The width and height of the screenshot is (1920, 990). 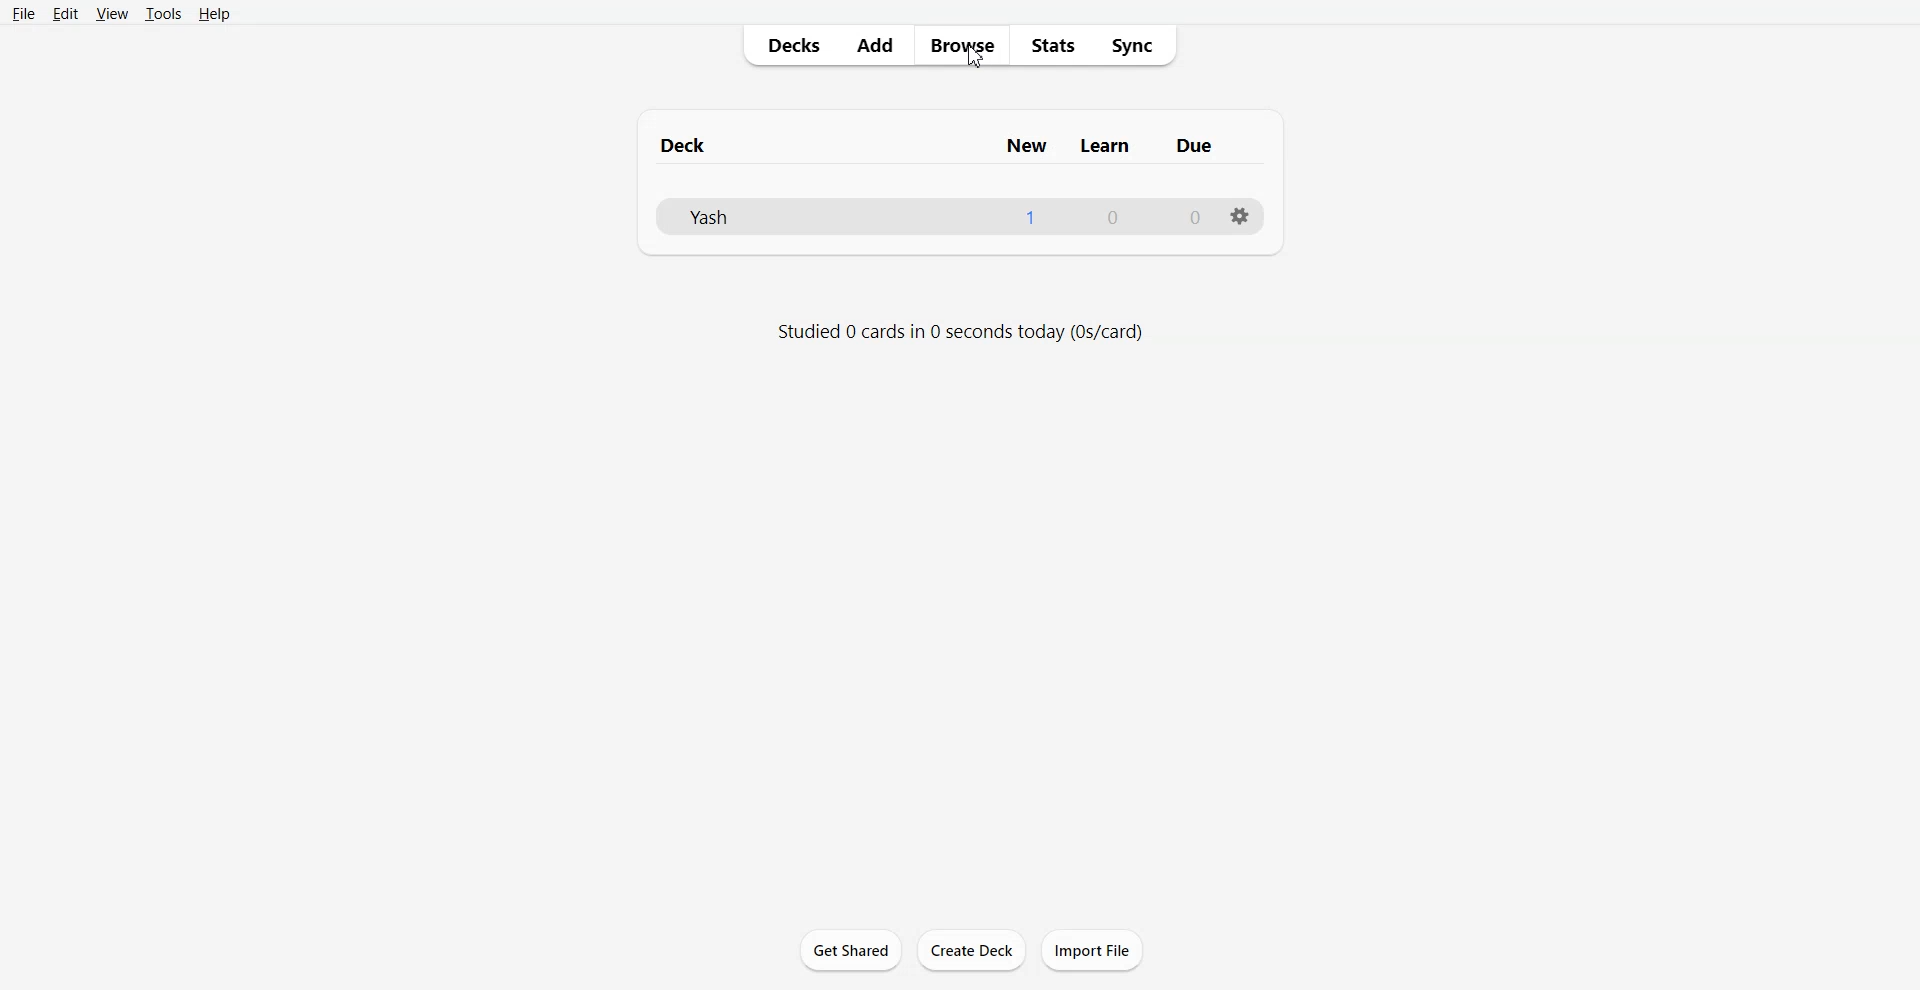 I want to click on Sync, so click(x=1140, y=45).